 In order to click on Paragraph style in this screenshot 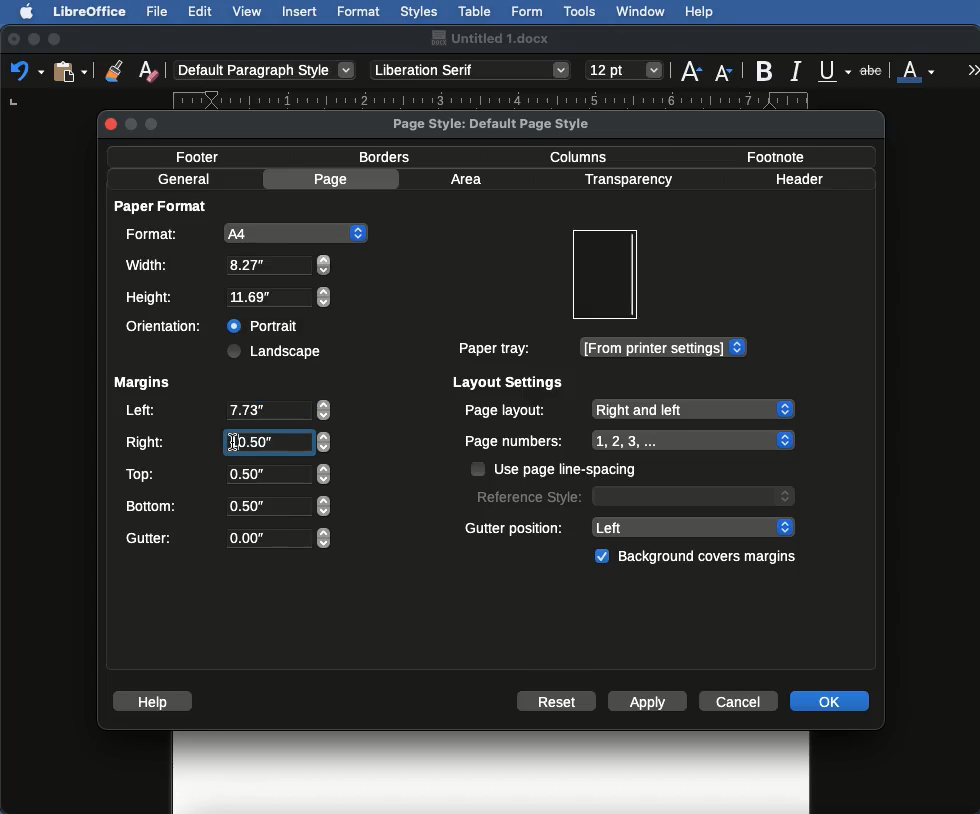, I will do `click(266, 70)`.